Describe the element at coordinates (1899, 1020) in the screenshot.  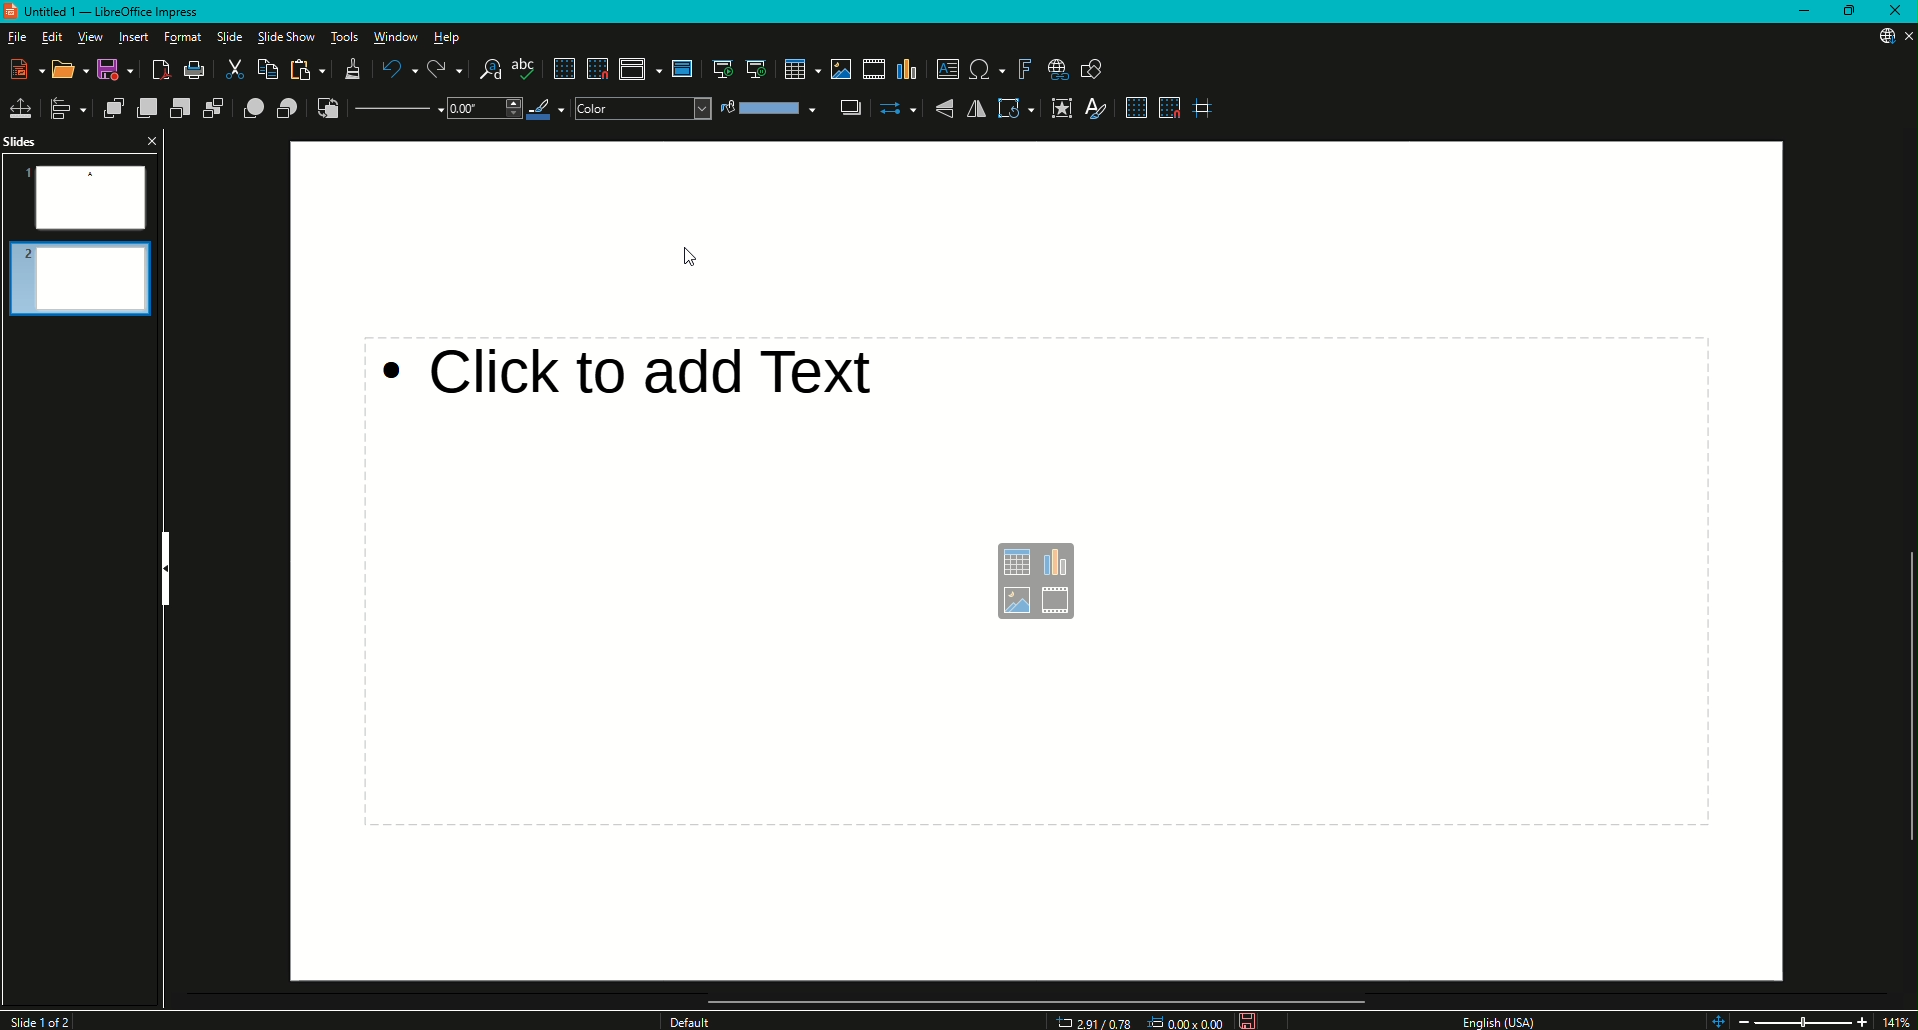
I see `14%` at that location.